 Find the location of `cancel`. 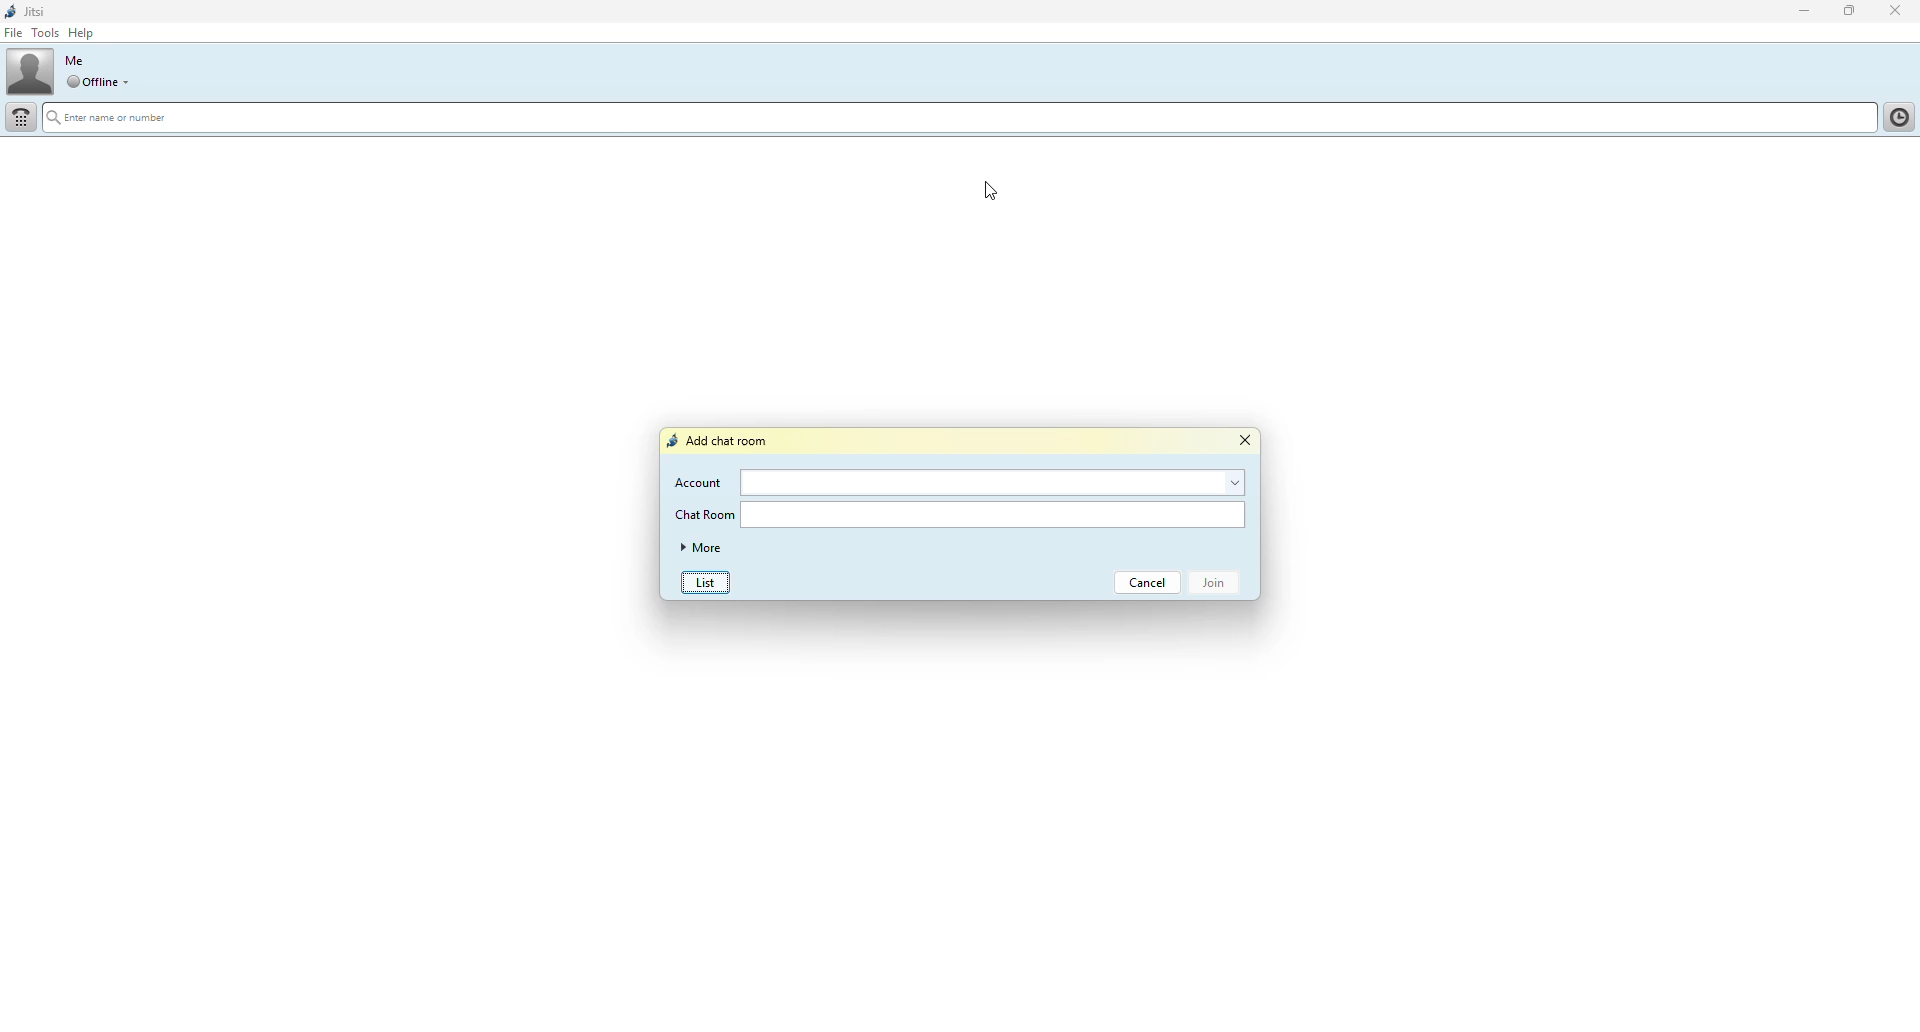

cancel is located at coordinates (1150, 585).